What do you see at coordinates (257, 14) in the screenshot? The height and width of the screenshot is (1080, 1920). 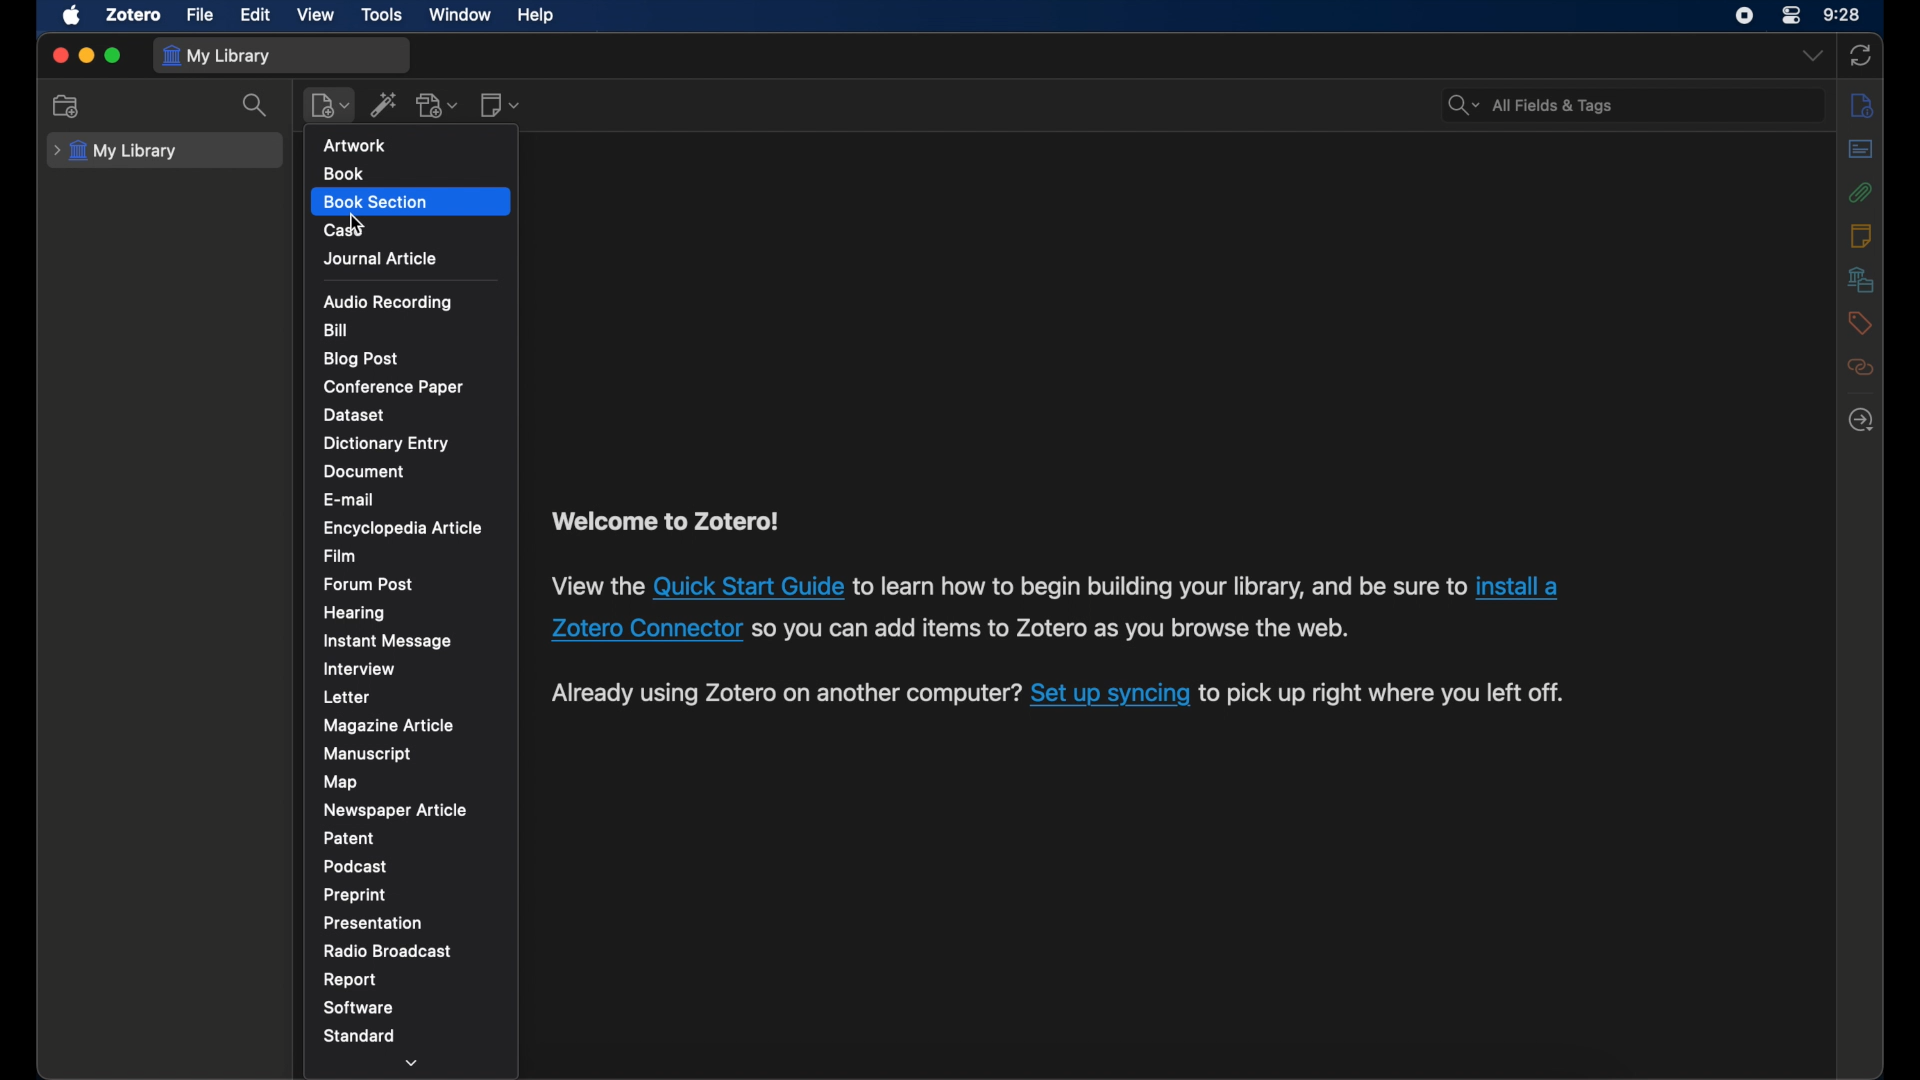 I see `edit` at bounding box center [257, 14].